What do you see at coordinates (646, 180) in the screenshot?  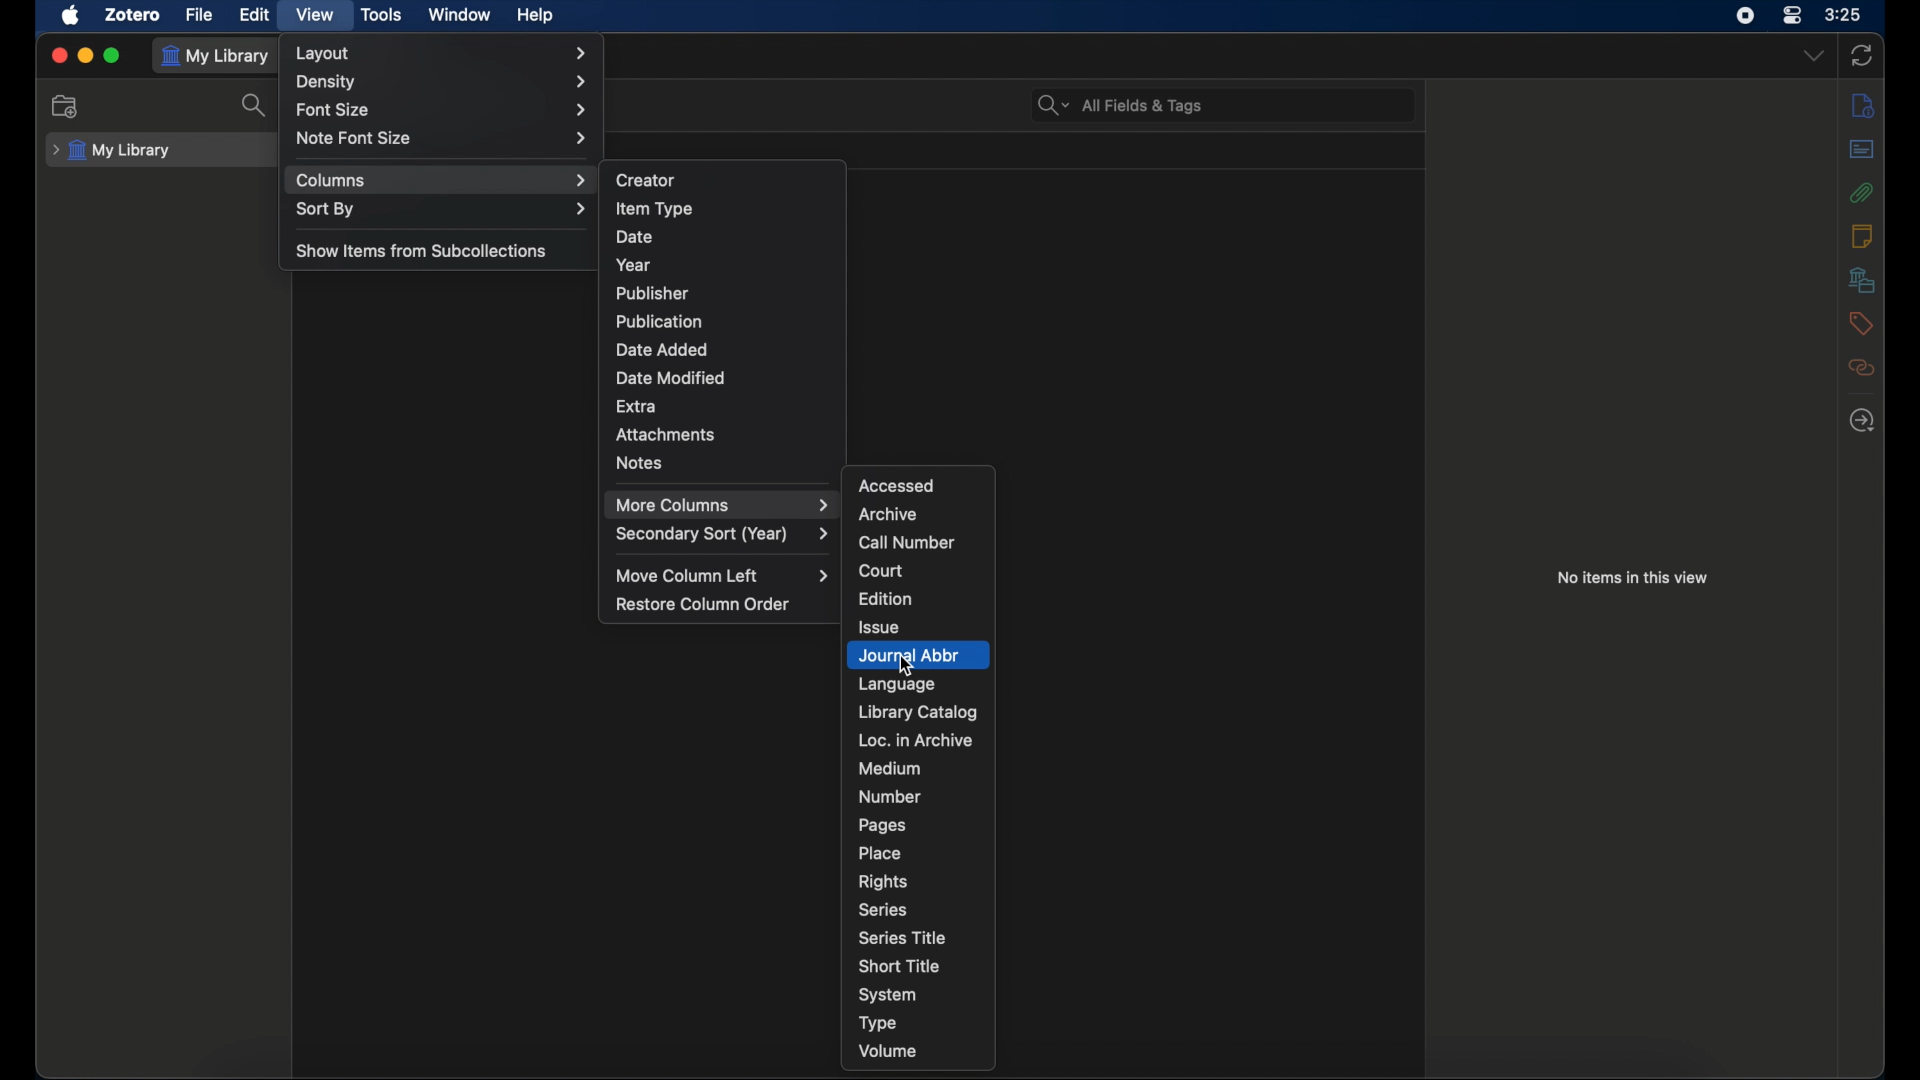 I see `creator` at bounding box center [646, 180].